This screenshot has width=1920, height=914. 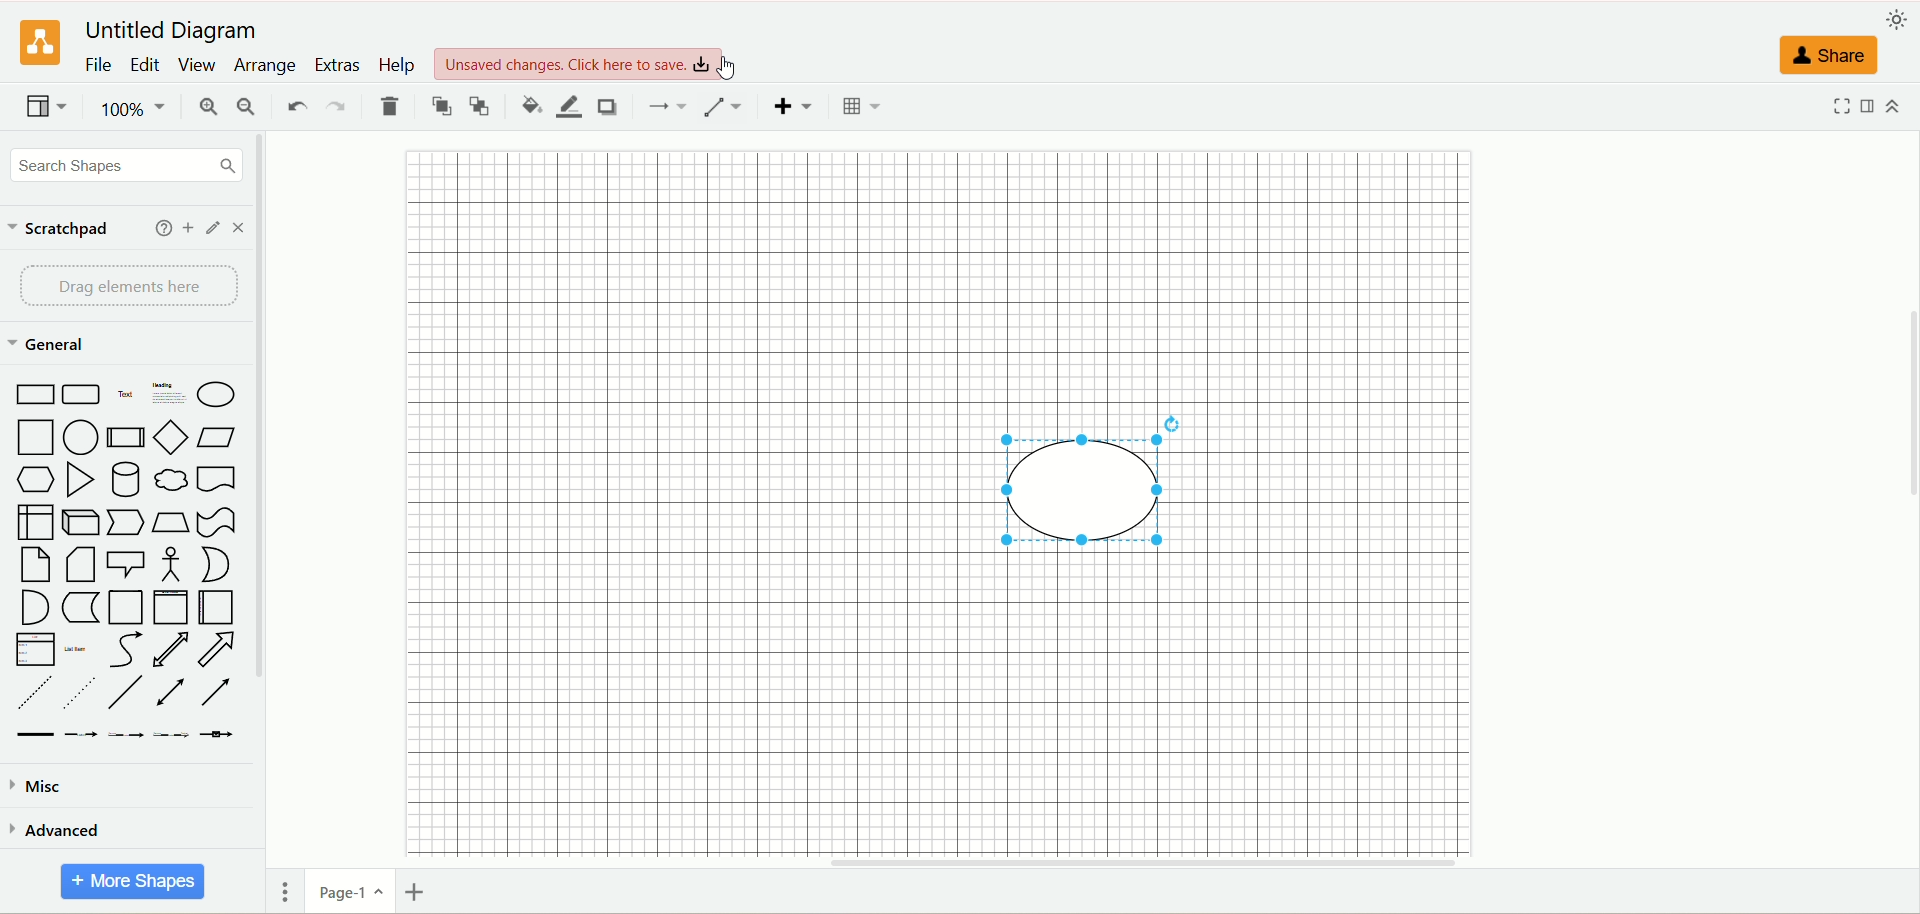 I want to click on view, so click(x=200, y=63).